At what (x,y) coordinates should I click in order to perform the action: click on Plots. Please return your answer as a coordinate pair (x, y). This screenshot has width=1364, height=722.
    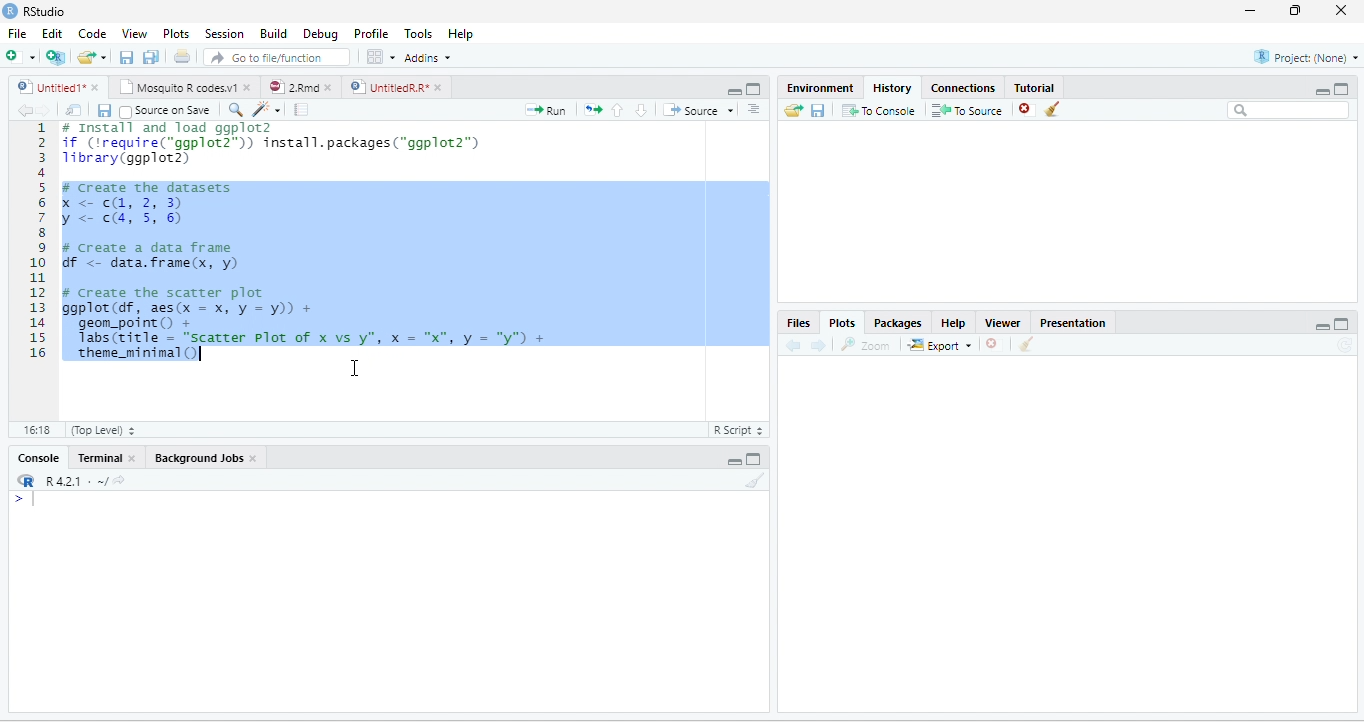
    Looking at the image, I should click on (176, 33).